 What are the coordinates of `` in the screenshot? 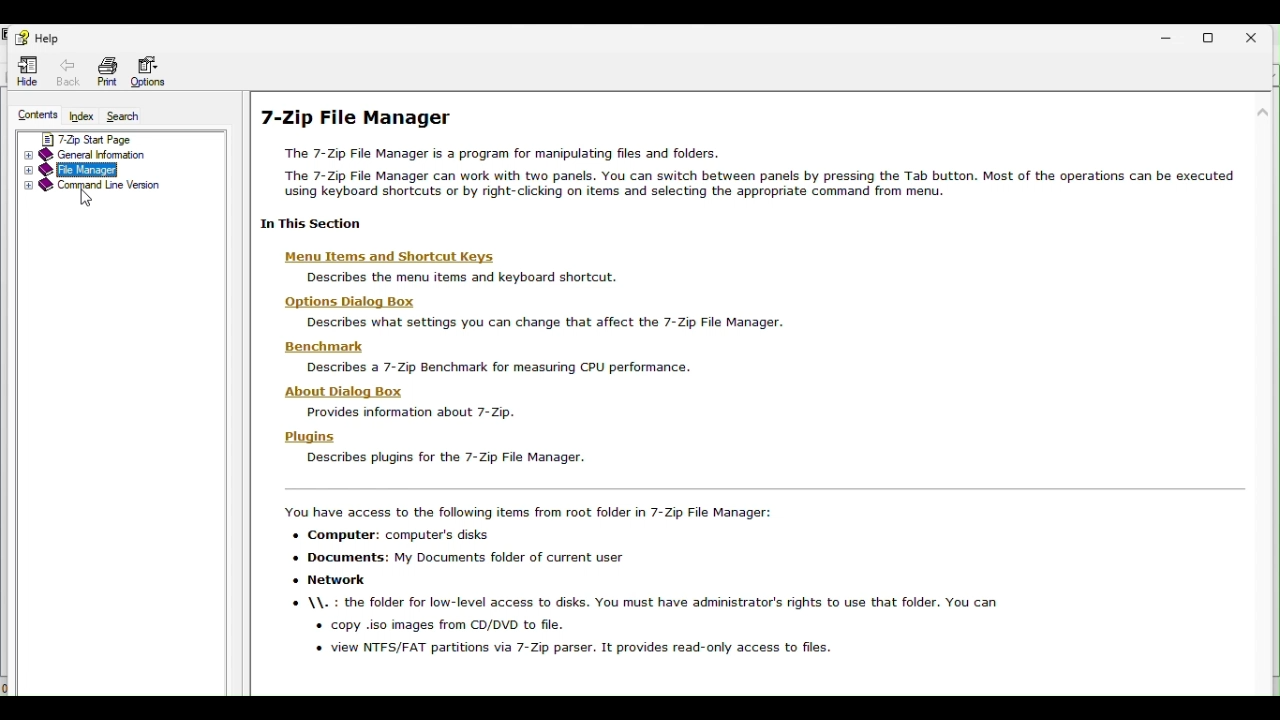 It's located at (641, 580).